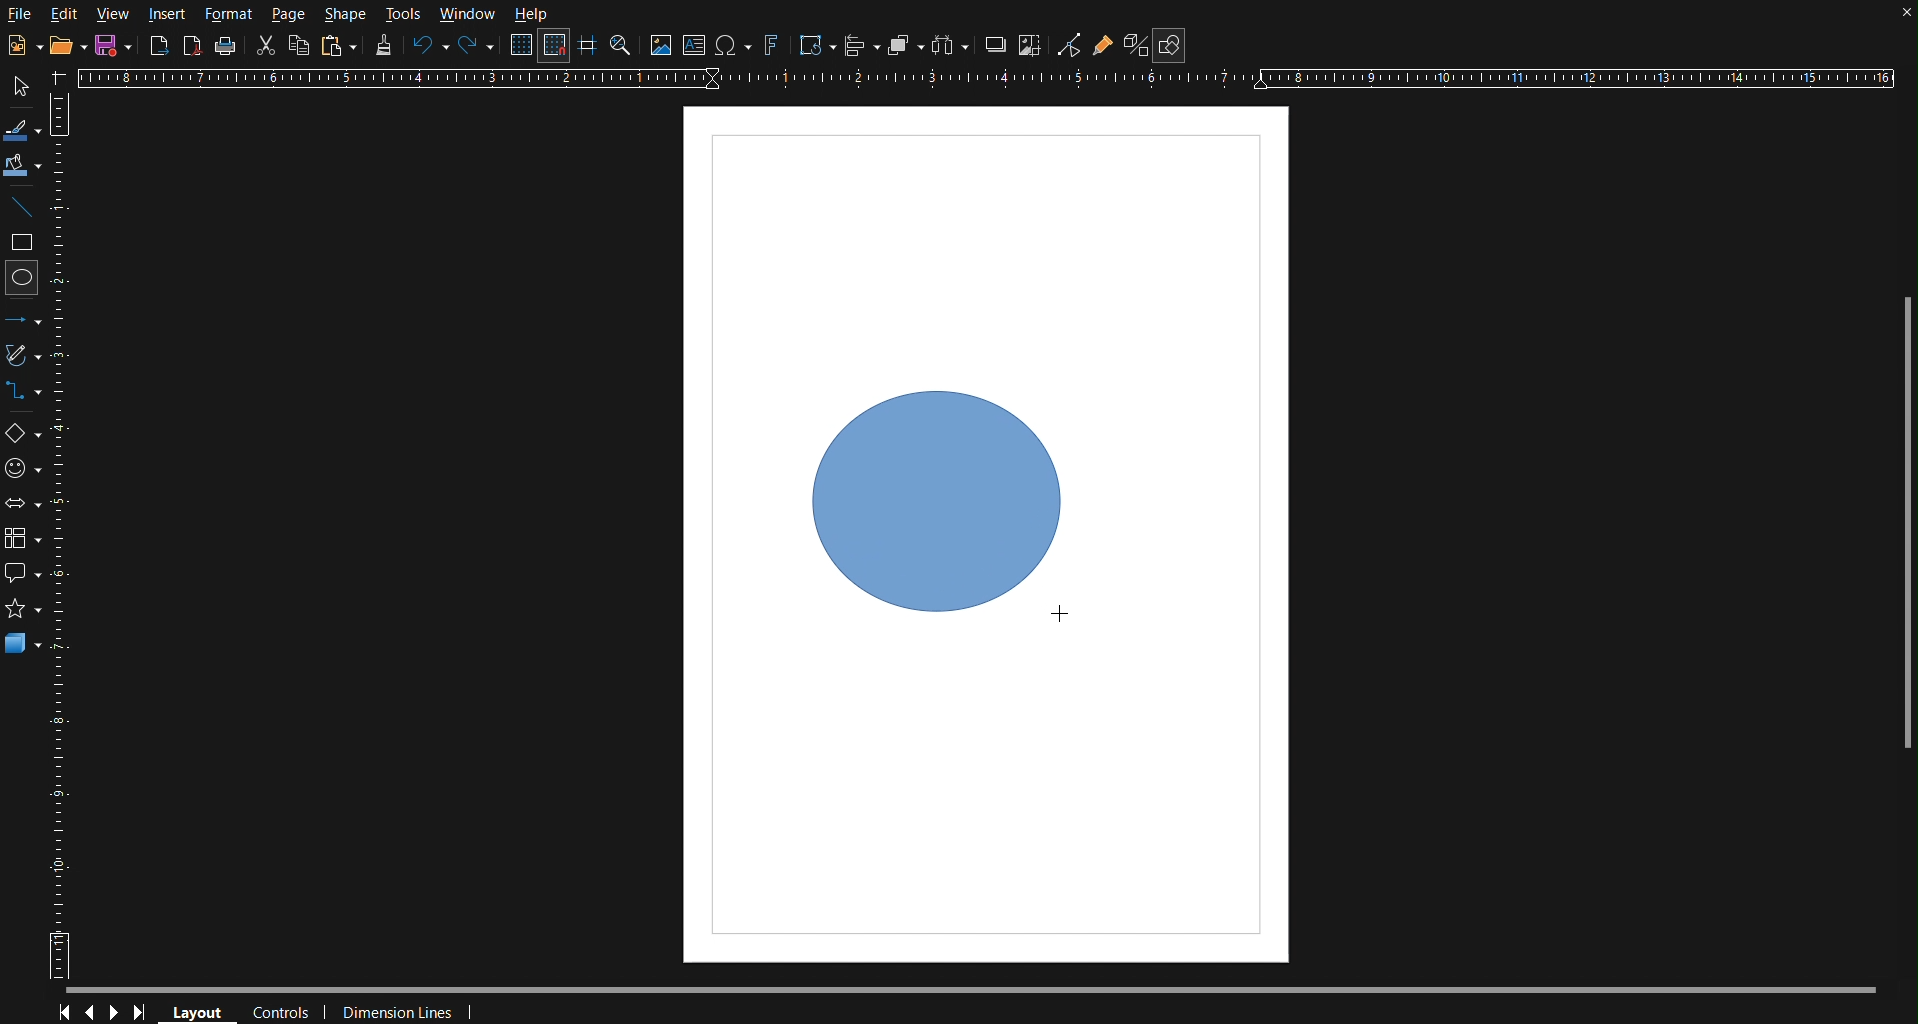 The image size is (1918, 1024). I want to click on Zoom and Pan, so click(621, 48).